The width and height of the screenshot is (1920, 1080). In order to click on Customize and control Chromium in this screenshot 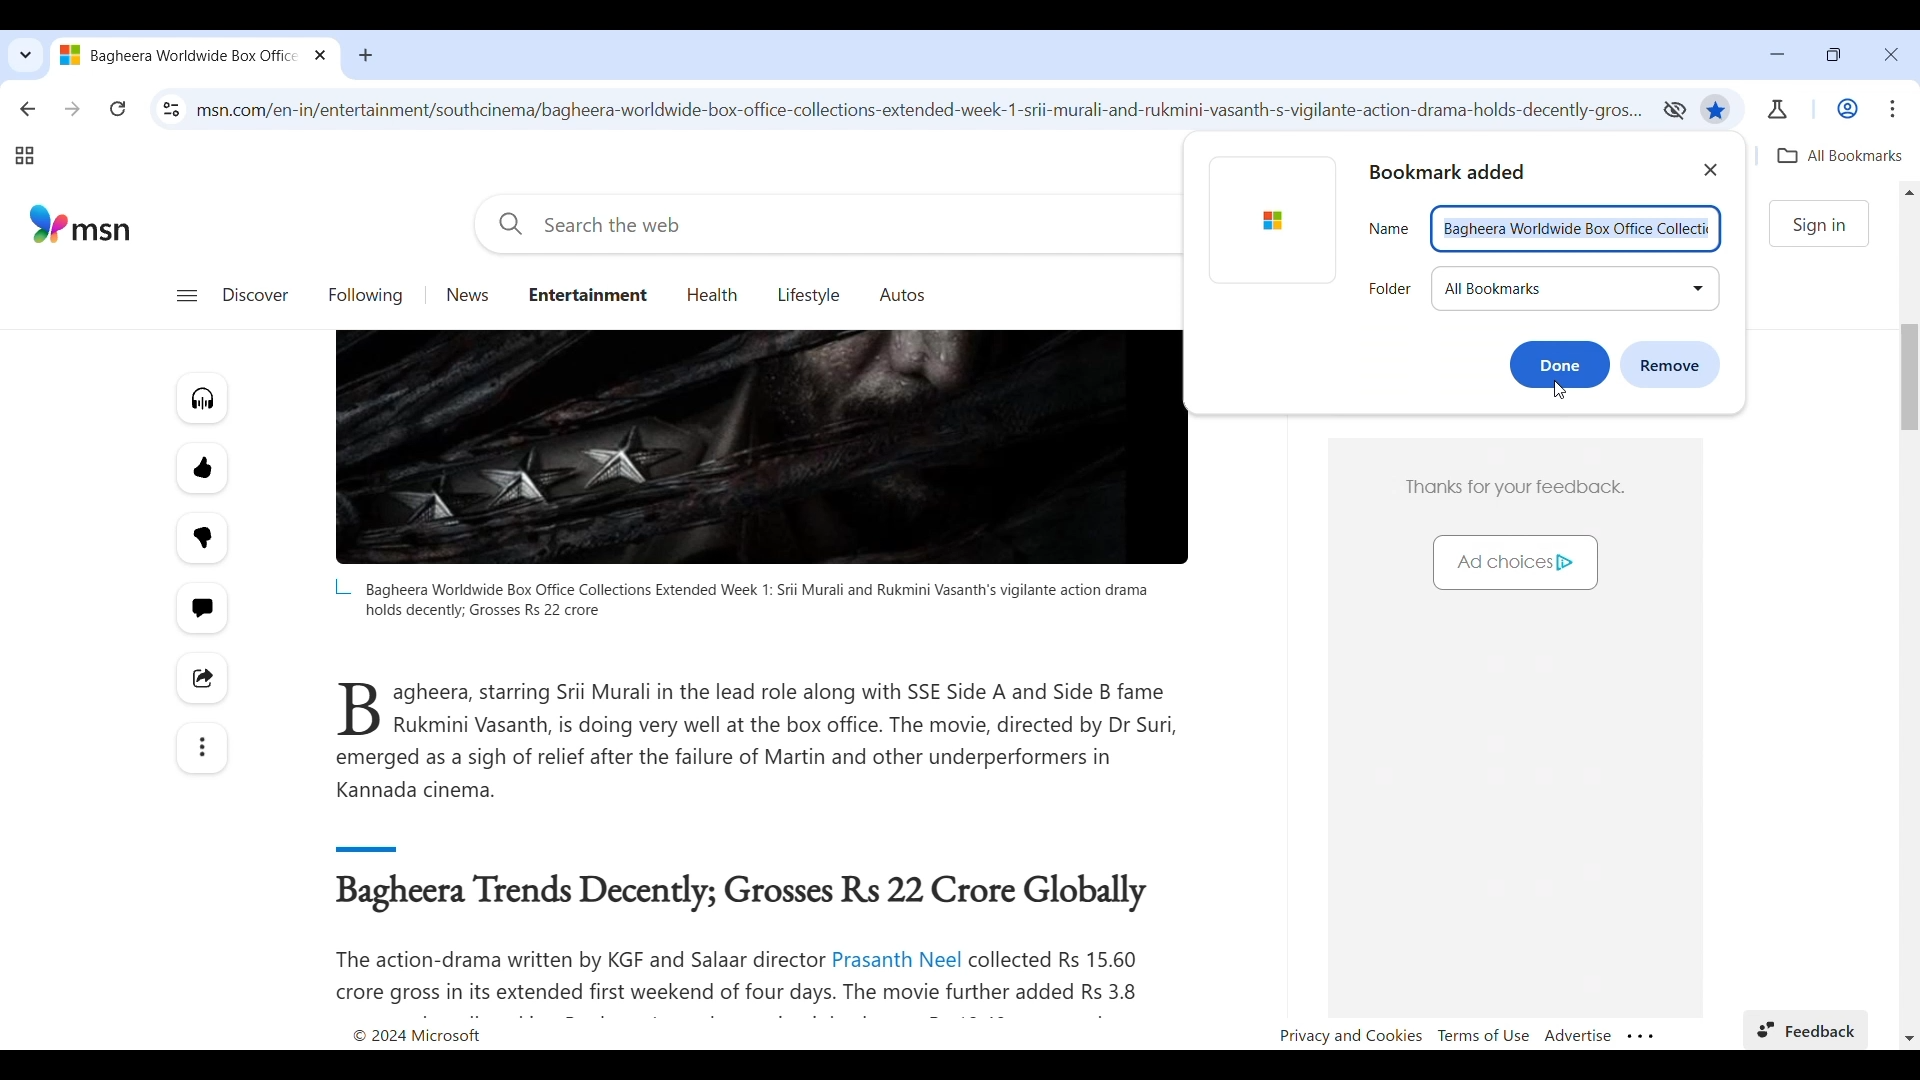, I will do `click(1893, 108)`.